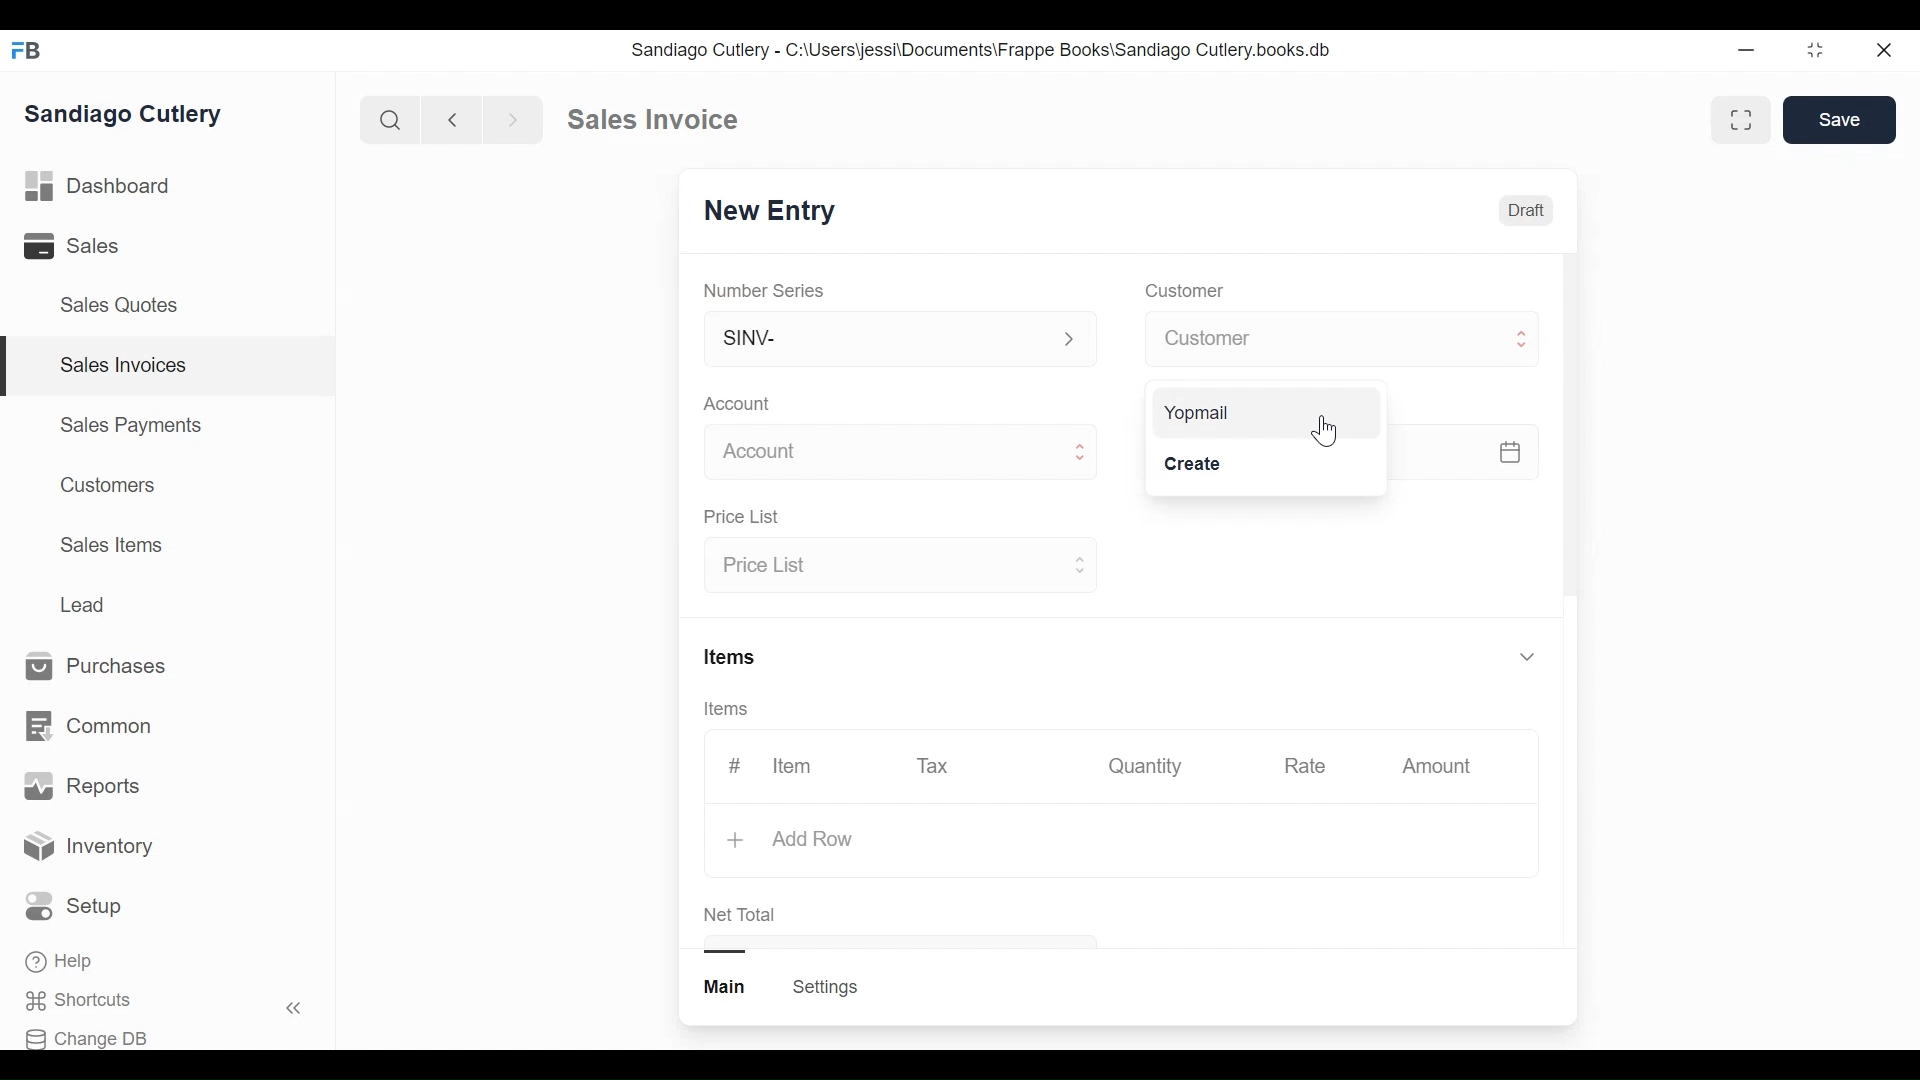 The height and width of the screenshot is (1080, 1920). Describe the element at coordinates (129, 425) in the screenshot. I see `Sales Payments` at that location.